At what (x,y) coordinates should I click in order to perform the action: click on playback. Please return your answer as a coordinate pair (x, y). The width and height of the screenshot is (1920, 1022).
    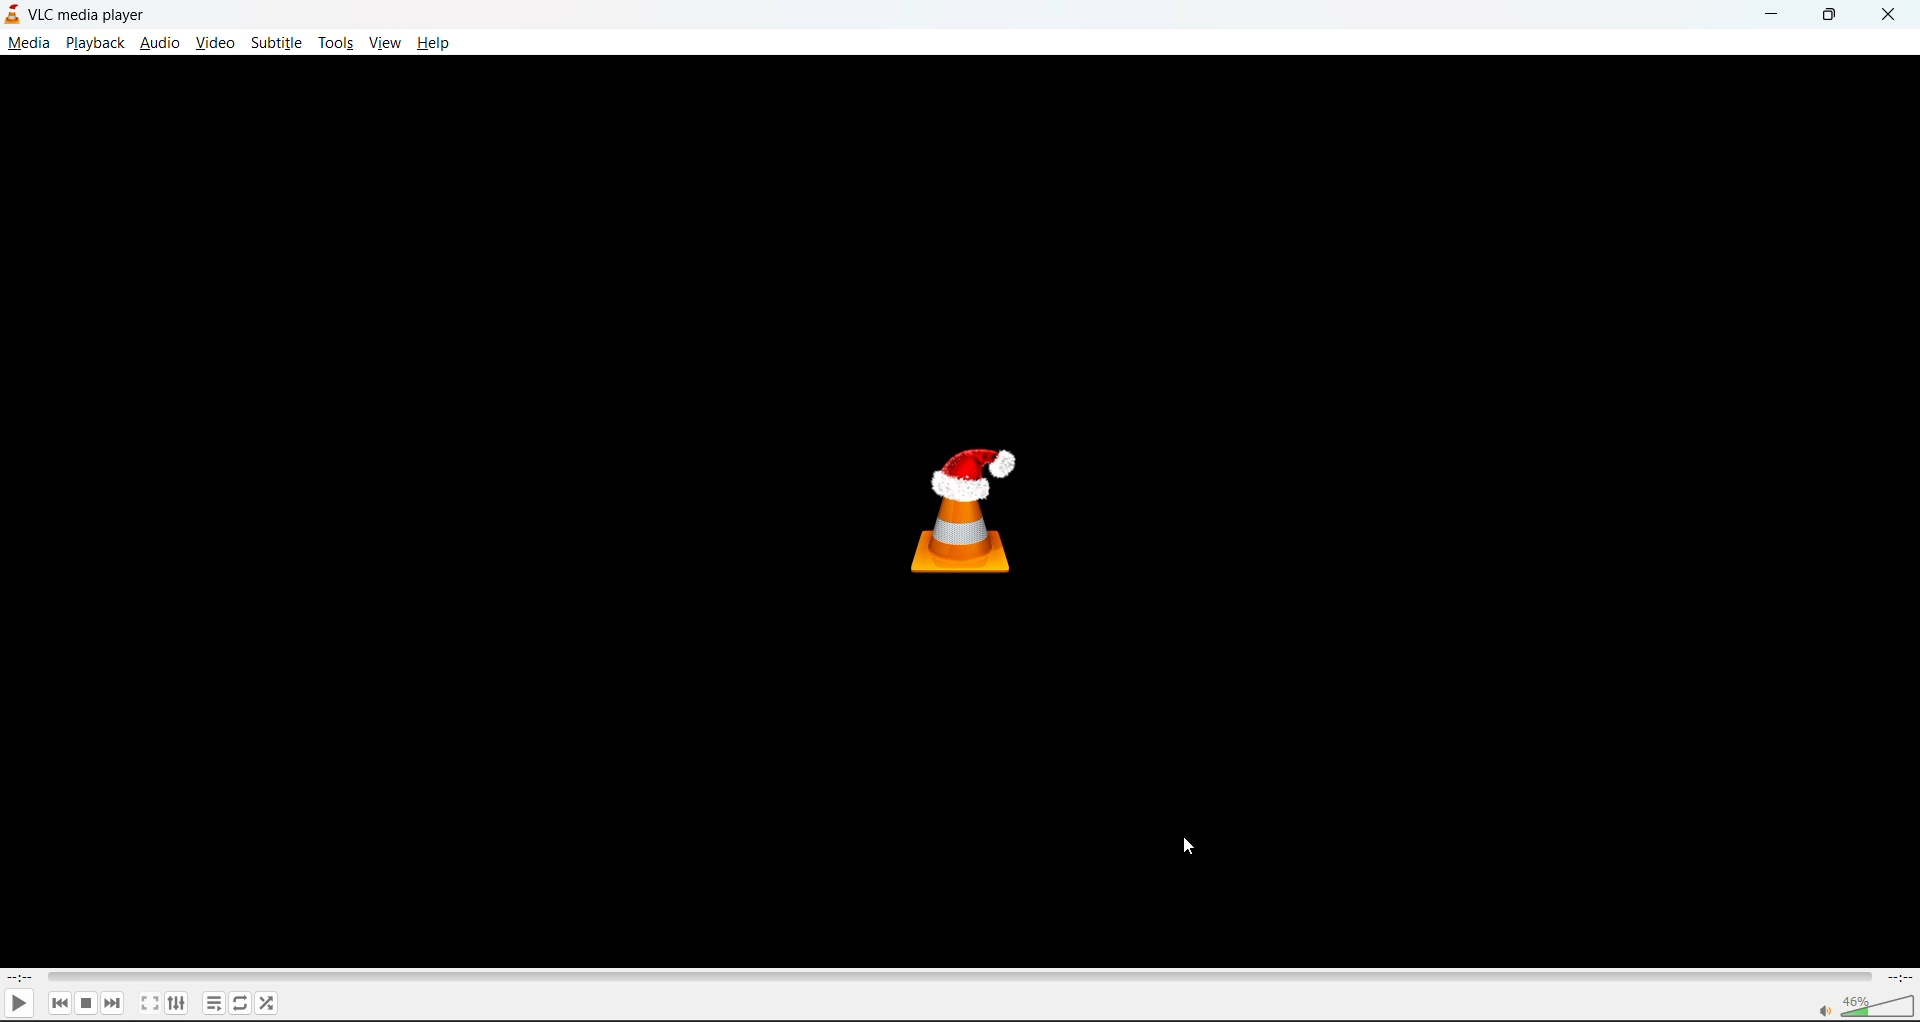
    Looking at the image, I should click on (96, 43).